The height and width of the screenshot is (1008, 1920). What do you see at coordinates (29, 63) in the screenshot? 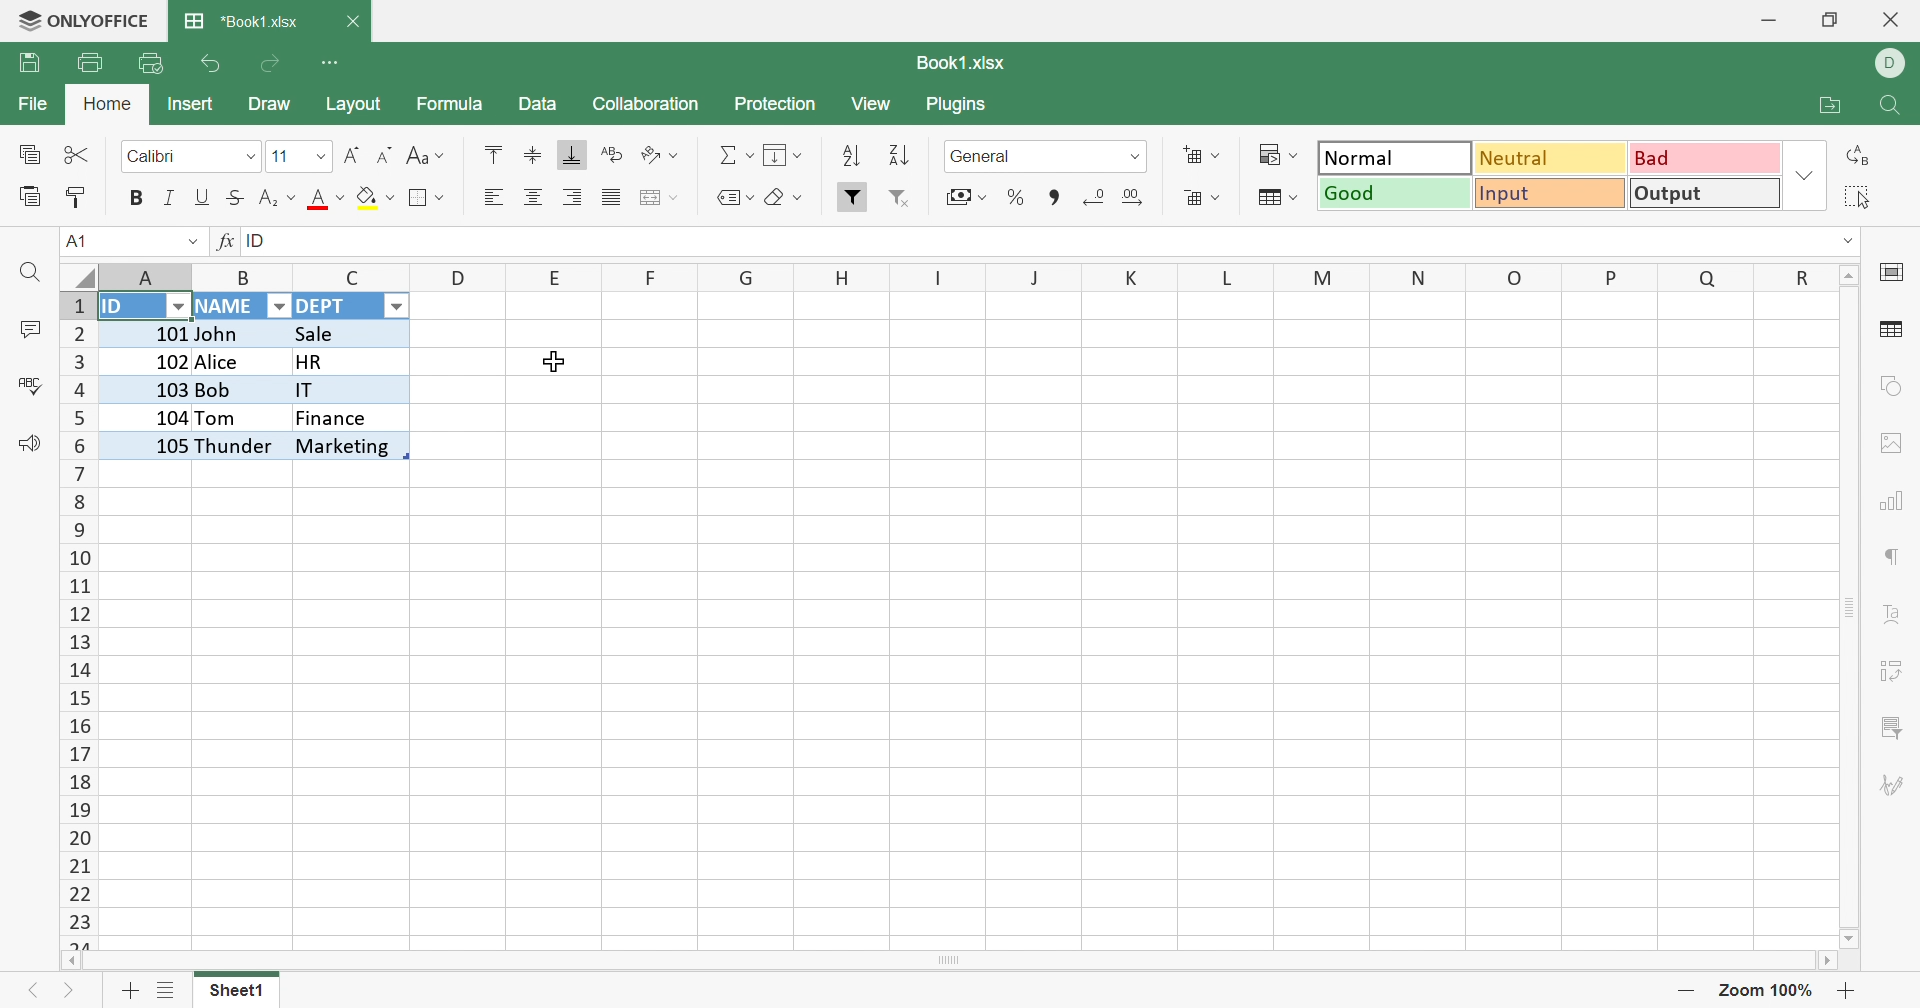
I see `Save` at bounding box center [29, 63].